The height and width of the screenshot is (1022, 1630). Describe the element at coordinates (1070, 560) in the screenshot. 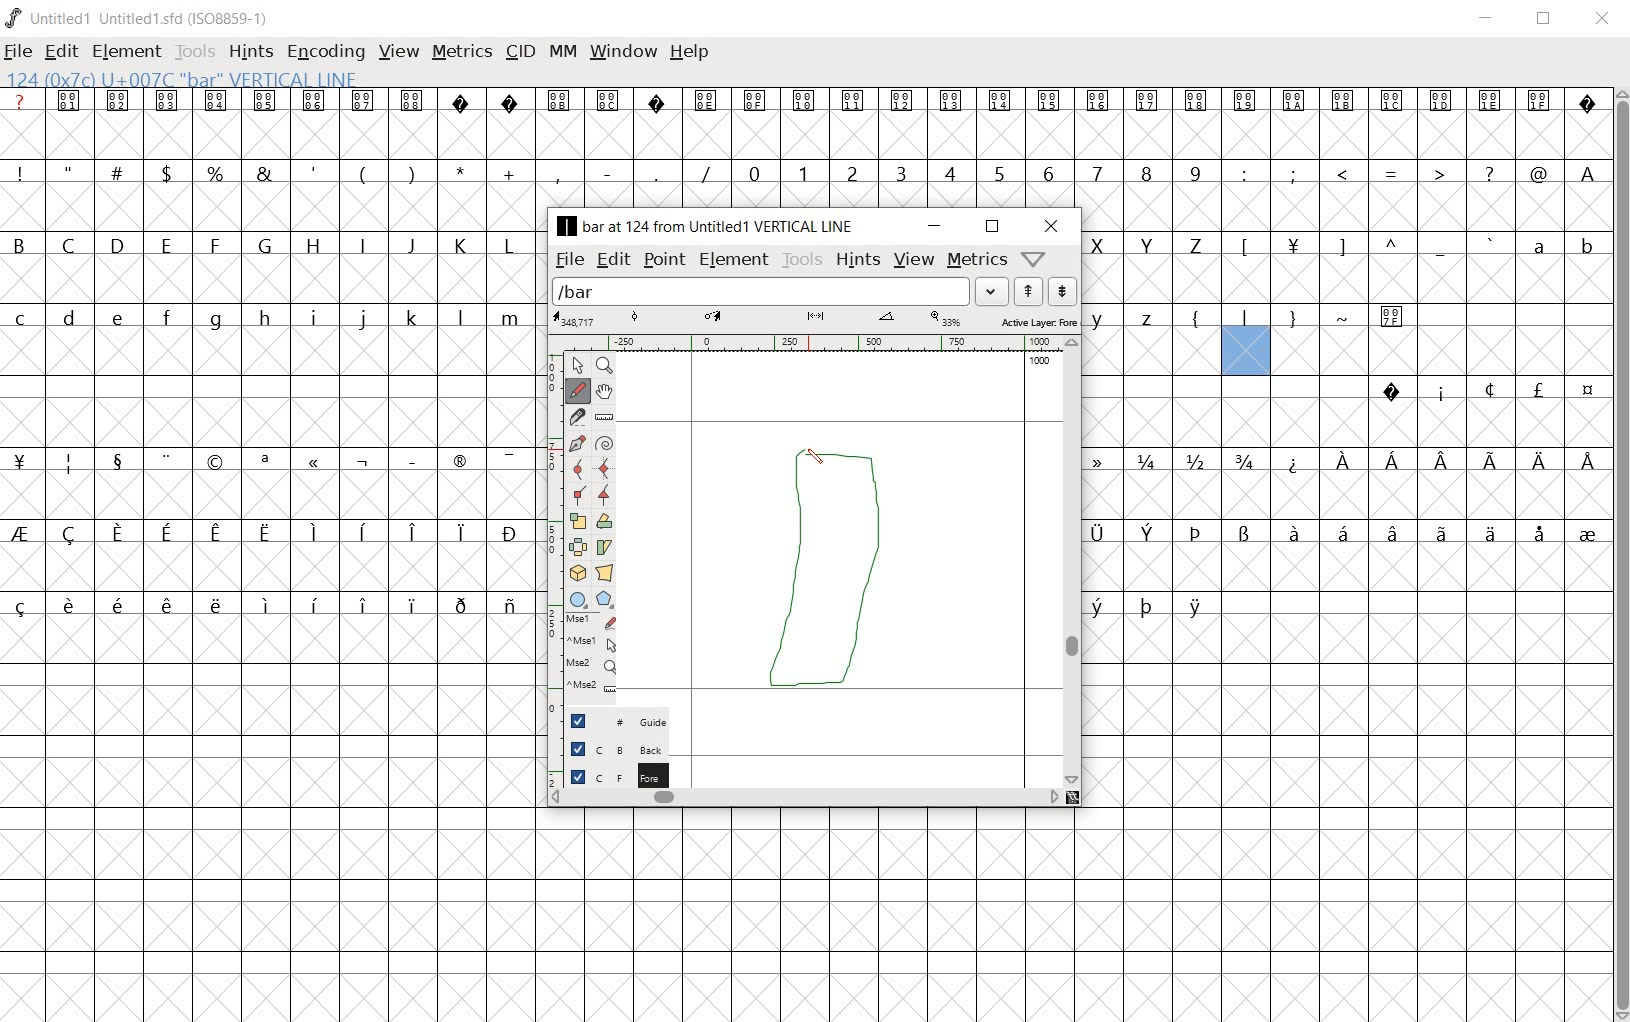

I see `scrollbar` at that location.